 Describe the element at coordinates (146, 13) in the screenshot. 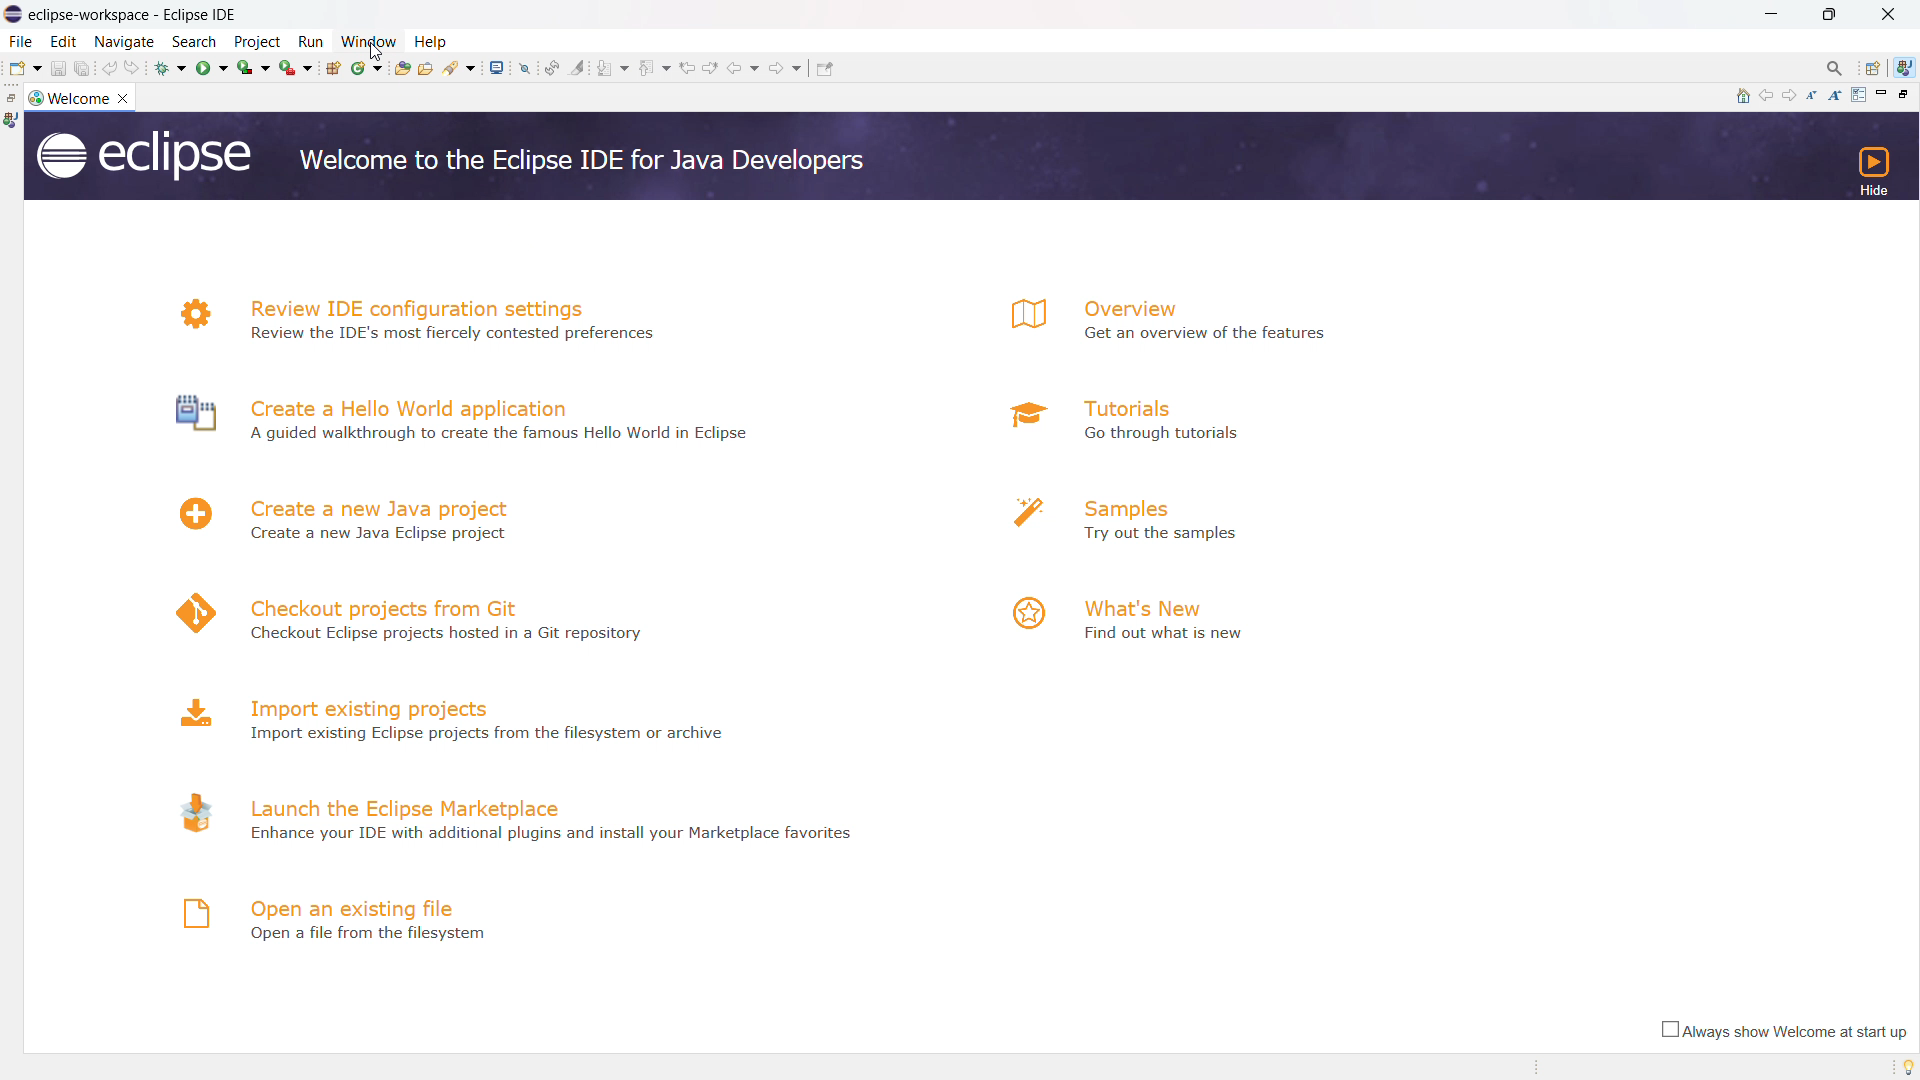

I see `Title` at that location.